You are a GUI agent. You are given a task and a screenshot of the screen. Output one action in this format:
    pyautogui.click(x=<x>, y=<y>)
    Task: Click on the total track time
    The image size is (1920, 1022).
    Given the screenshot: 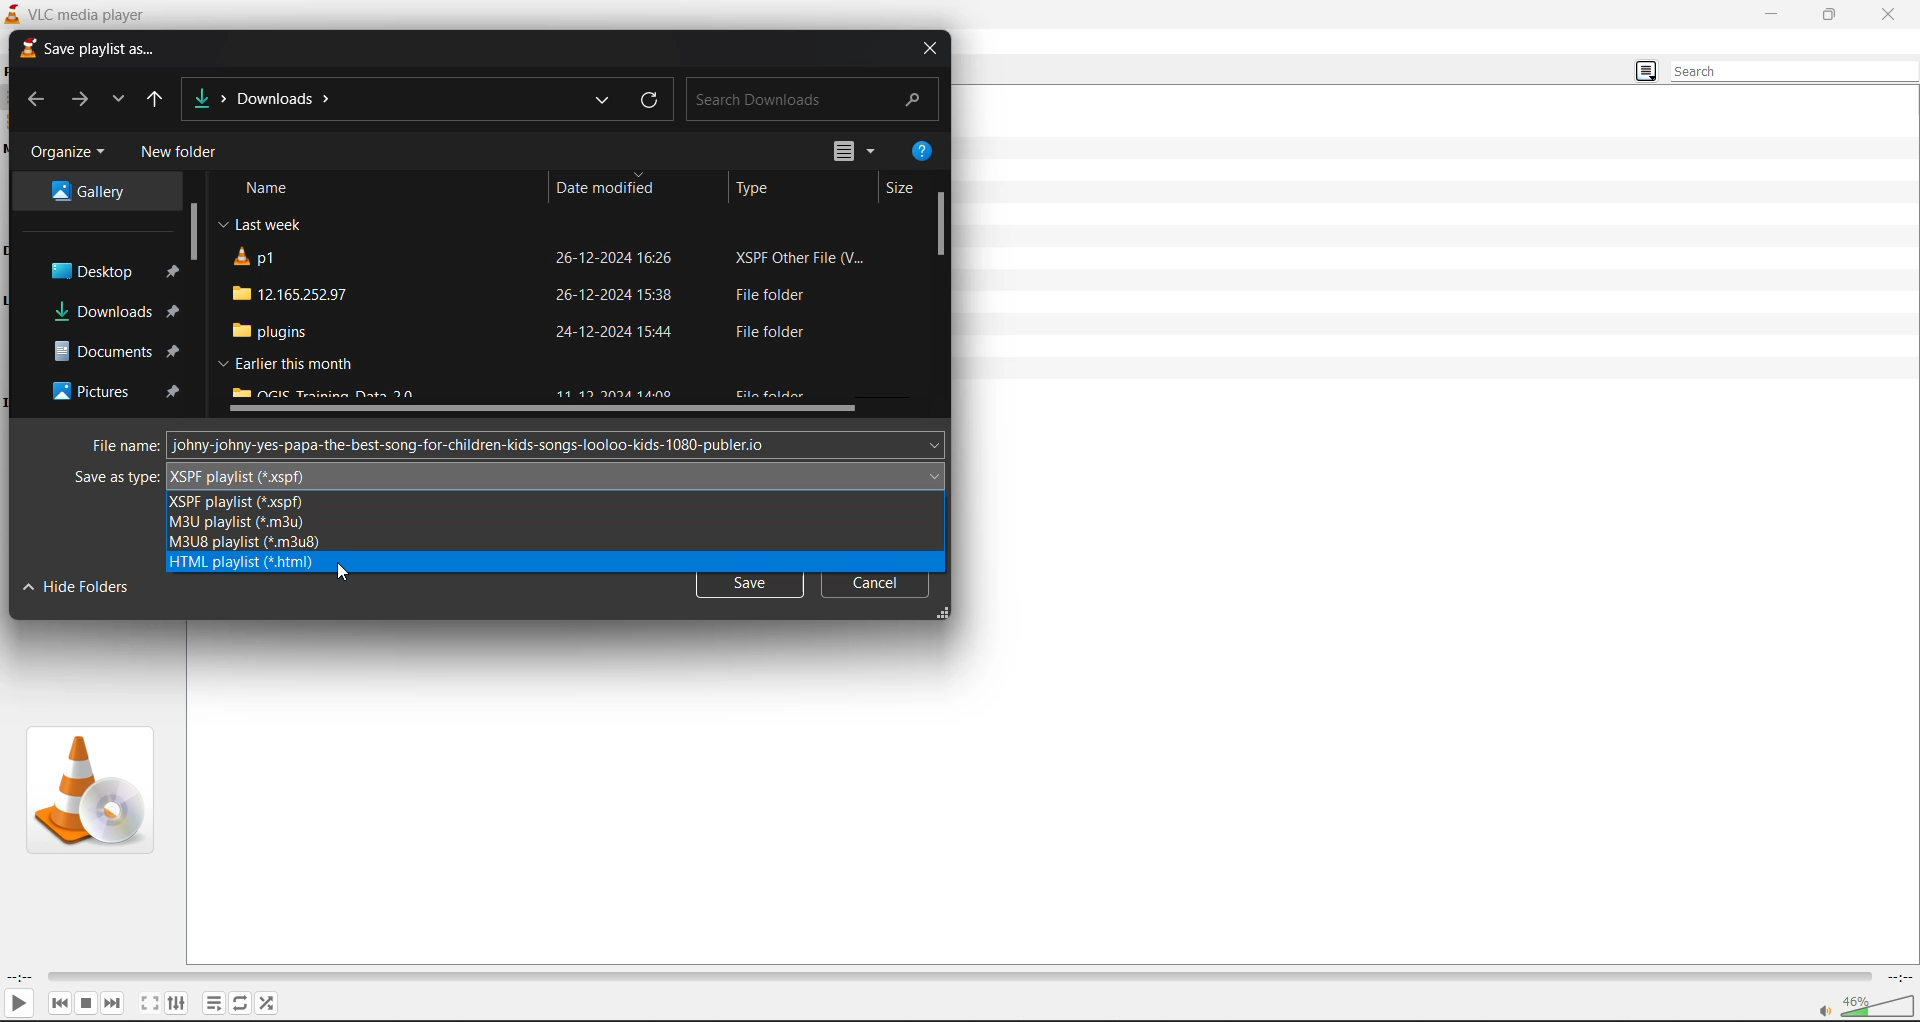 What is the action you would take?
    pyautogui.click(x=1897, y=975)
    